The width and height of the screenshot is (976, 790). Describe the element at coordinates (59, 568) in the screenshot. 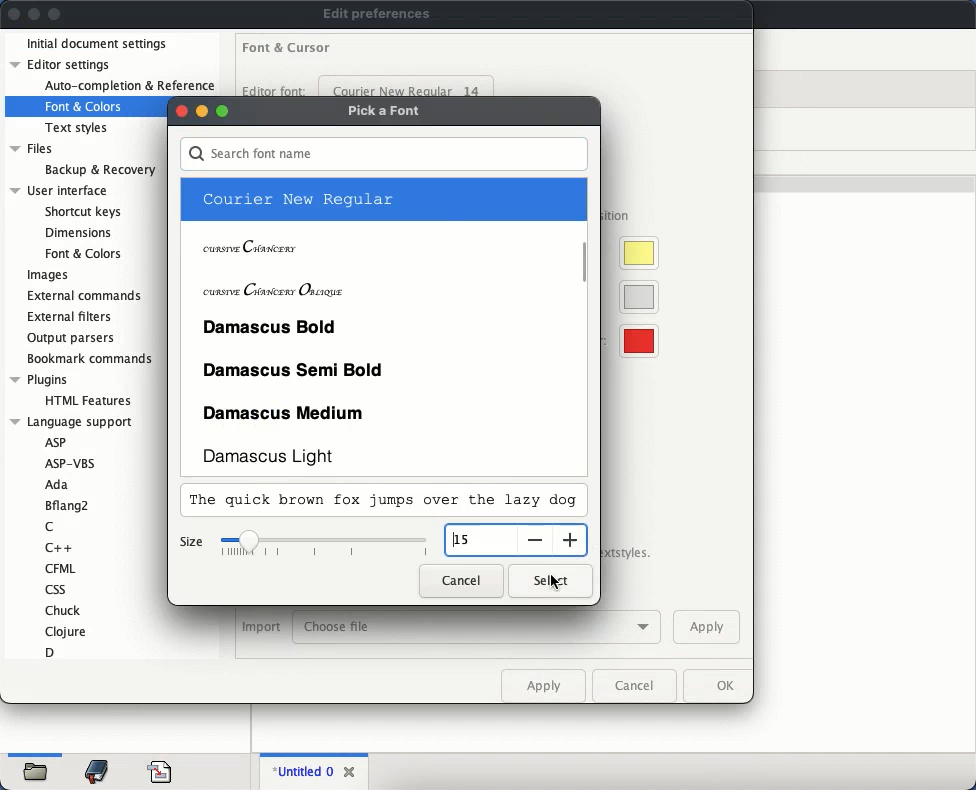

I see `cfml` at that location.